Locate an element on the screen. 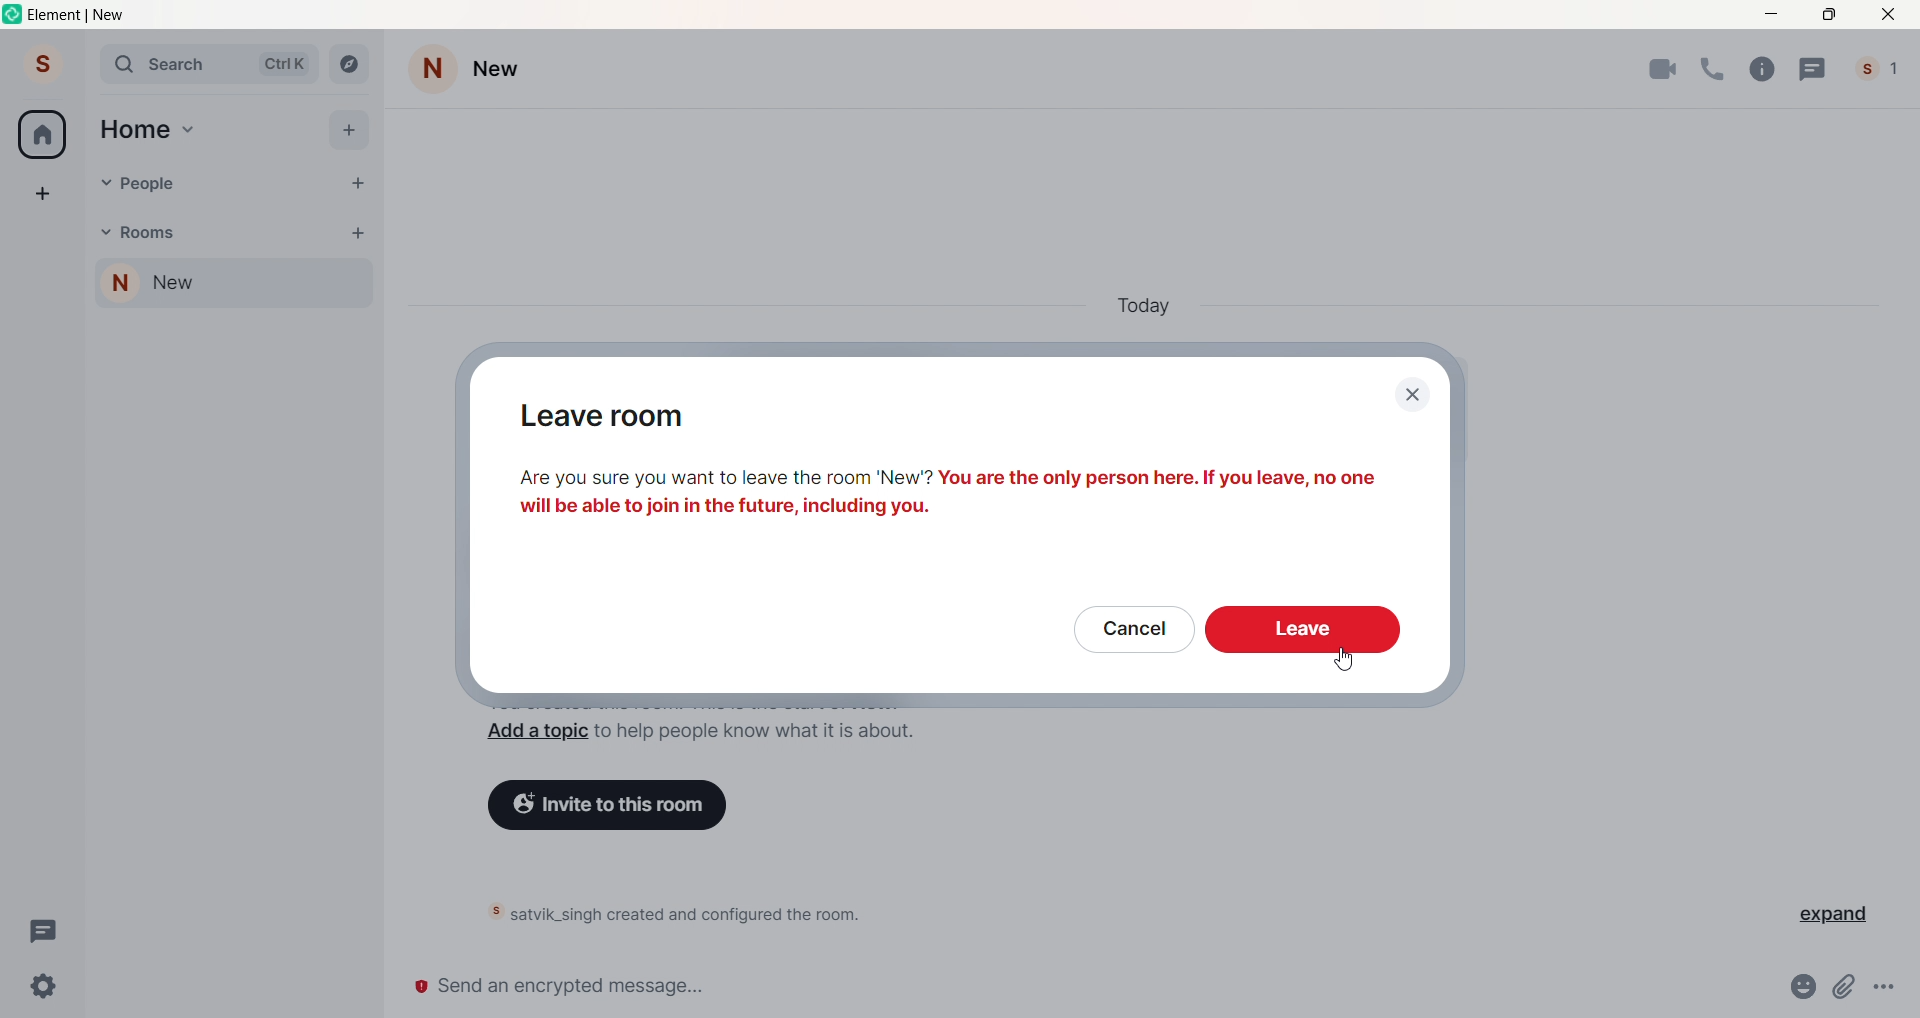 The height and width of the screenshot is (1018, 1920). Home is located at coordinates (136, 127).